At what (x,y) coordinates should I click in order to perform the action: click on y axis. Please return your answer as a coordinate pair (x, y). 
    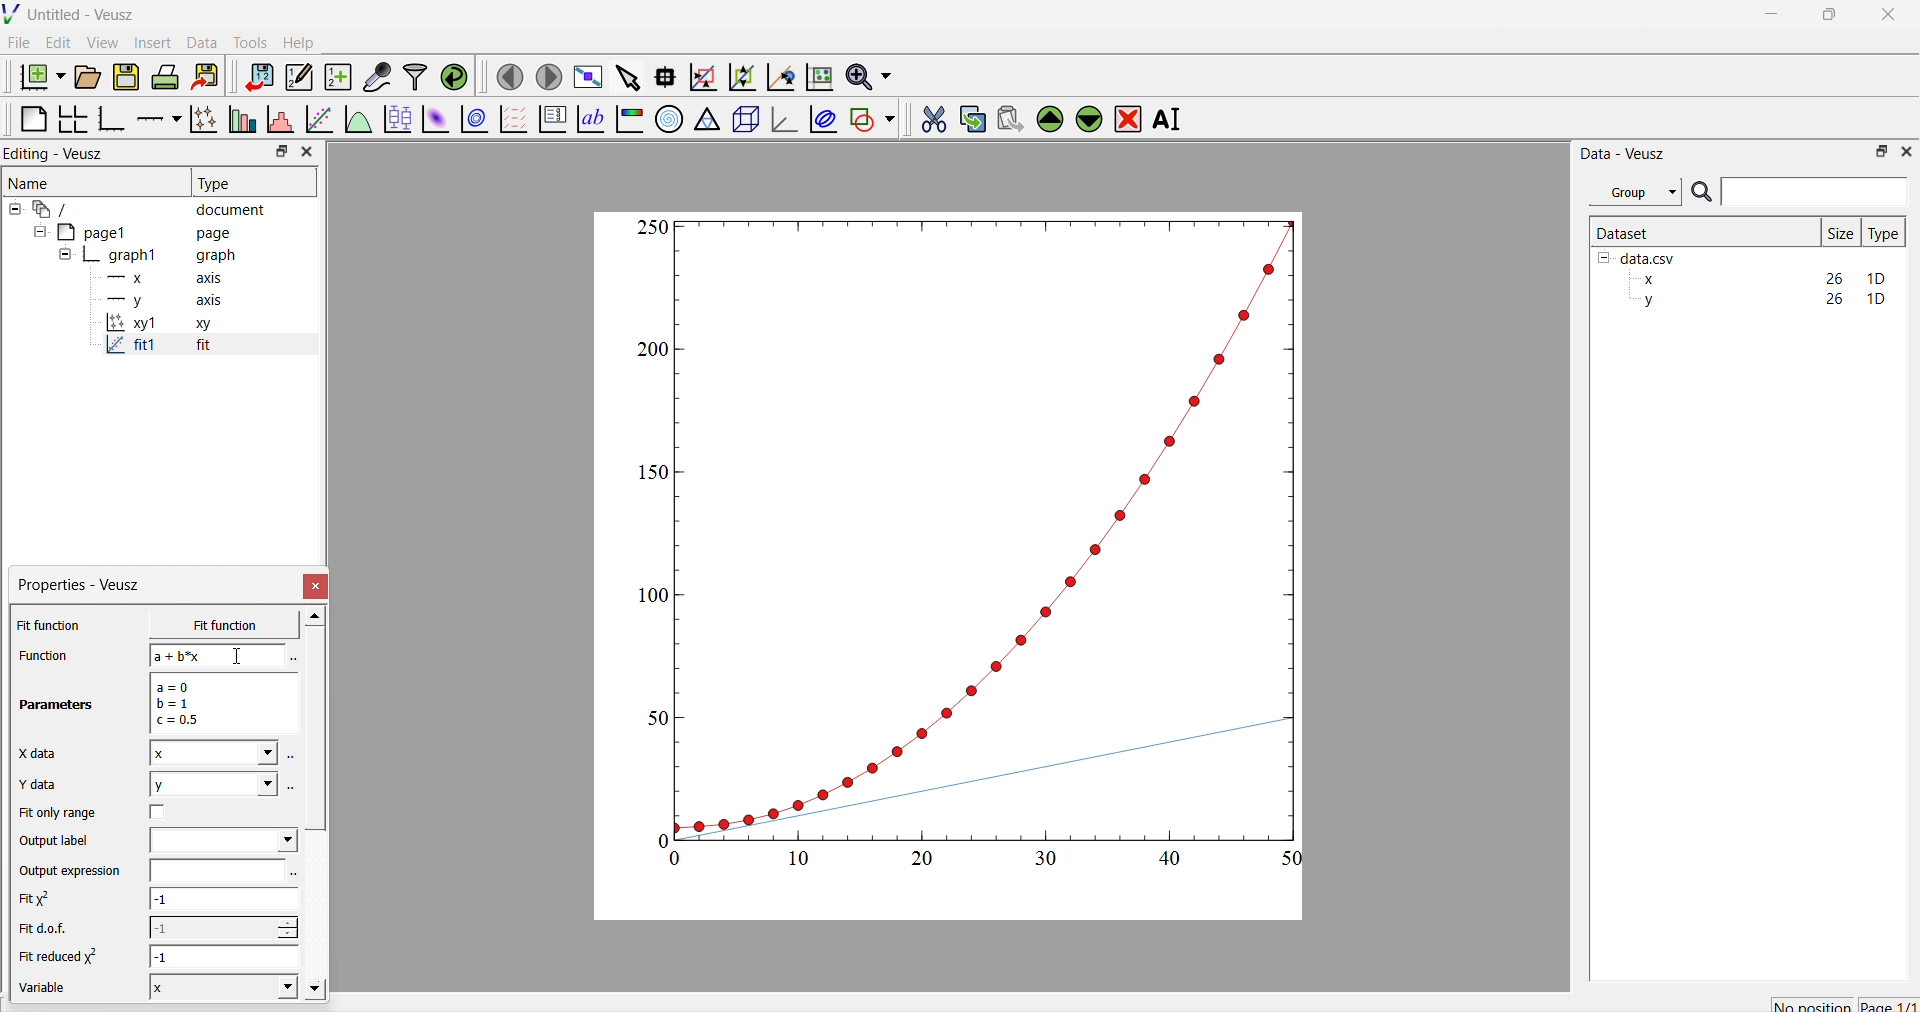
    Looking at the image, I should click on (153, 300).